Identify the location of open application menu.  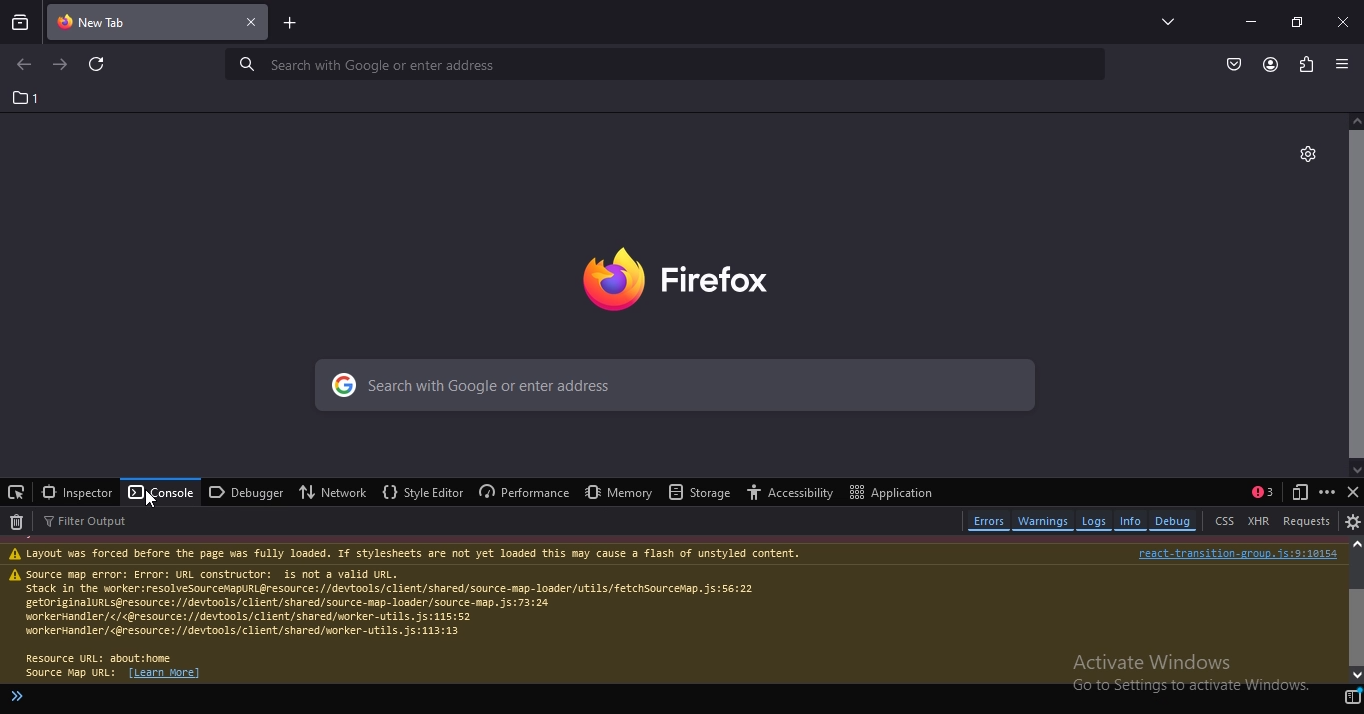
(1342, 65).